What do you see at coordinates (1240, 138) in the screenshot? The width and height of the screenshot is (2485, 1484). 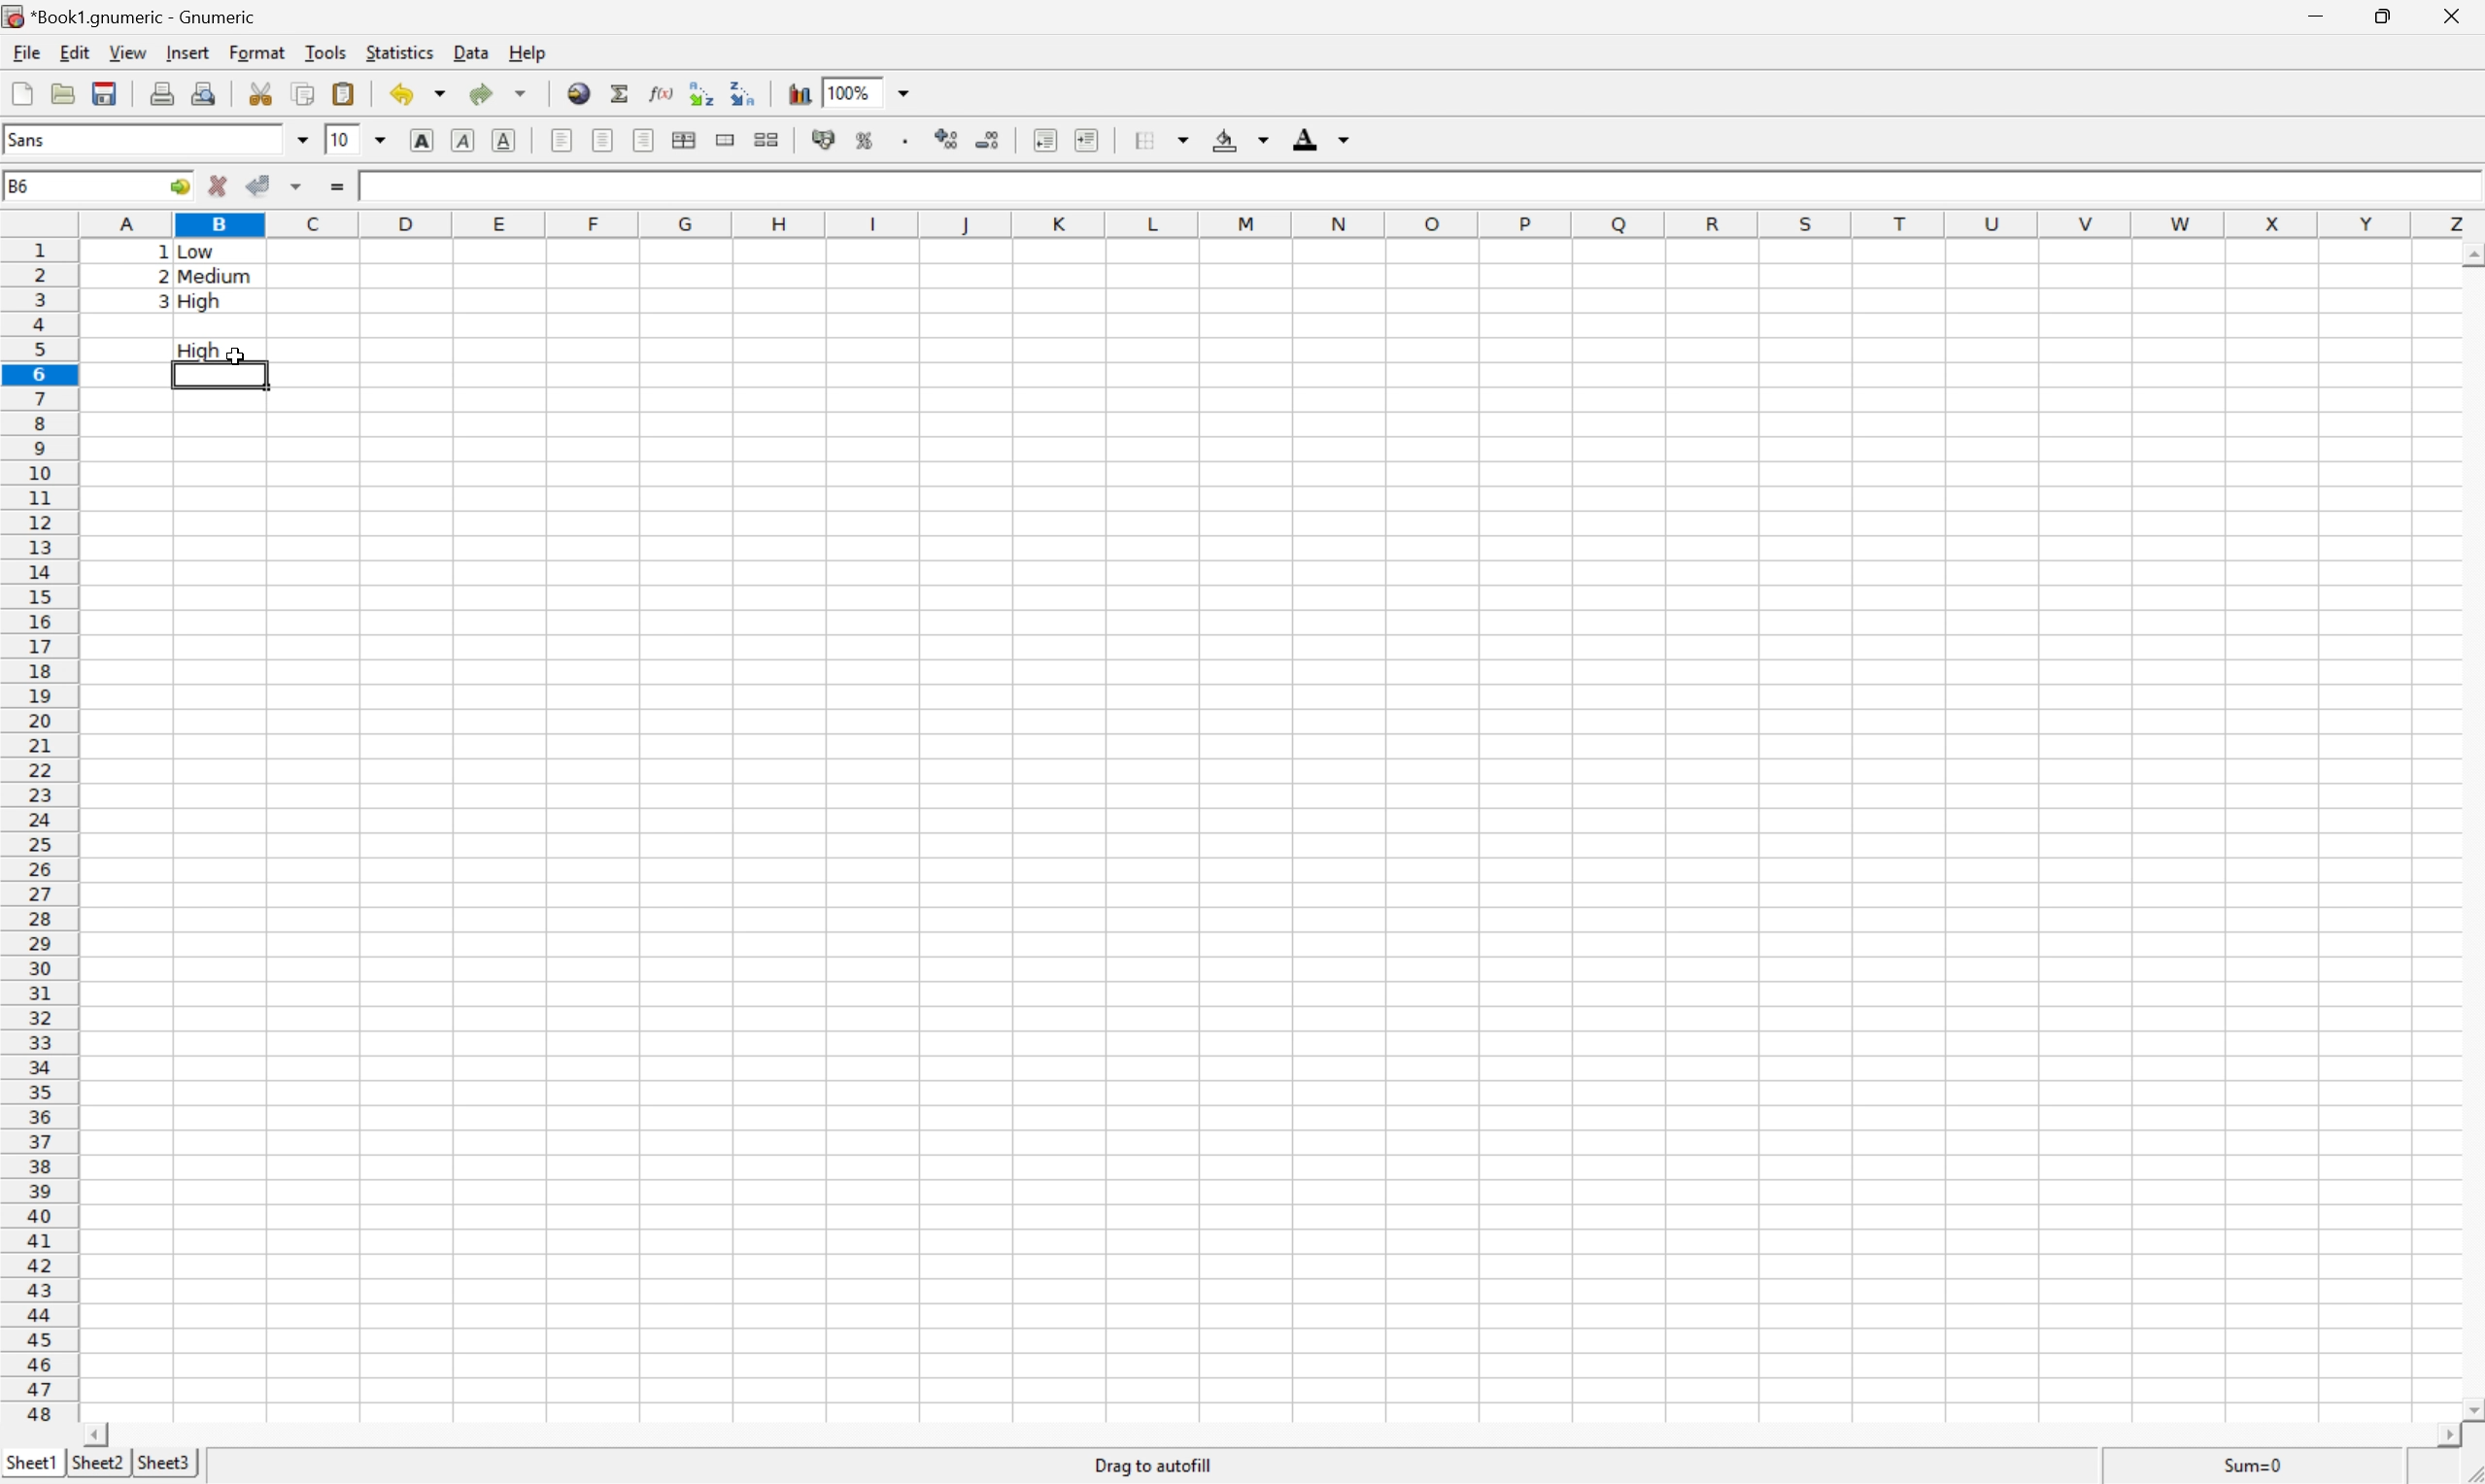 I see `Background` at bounding box center [1240, 138].